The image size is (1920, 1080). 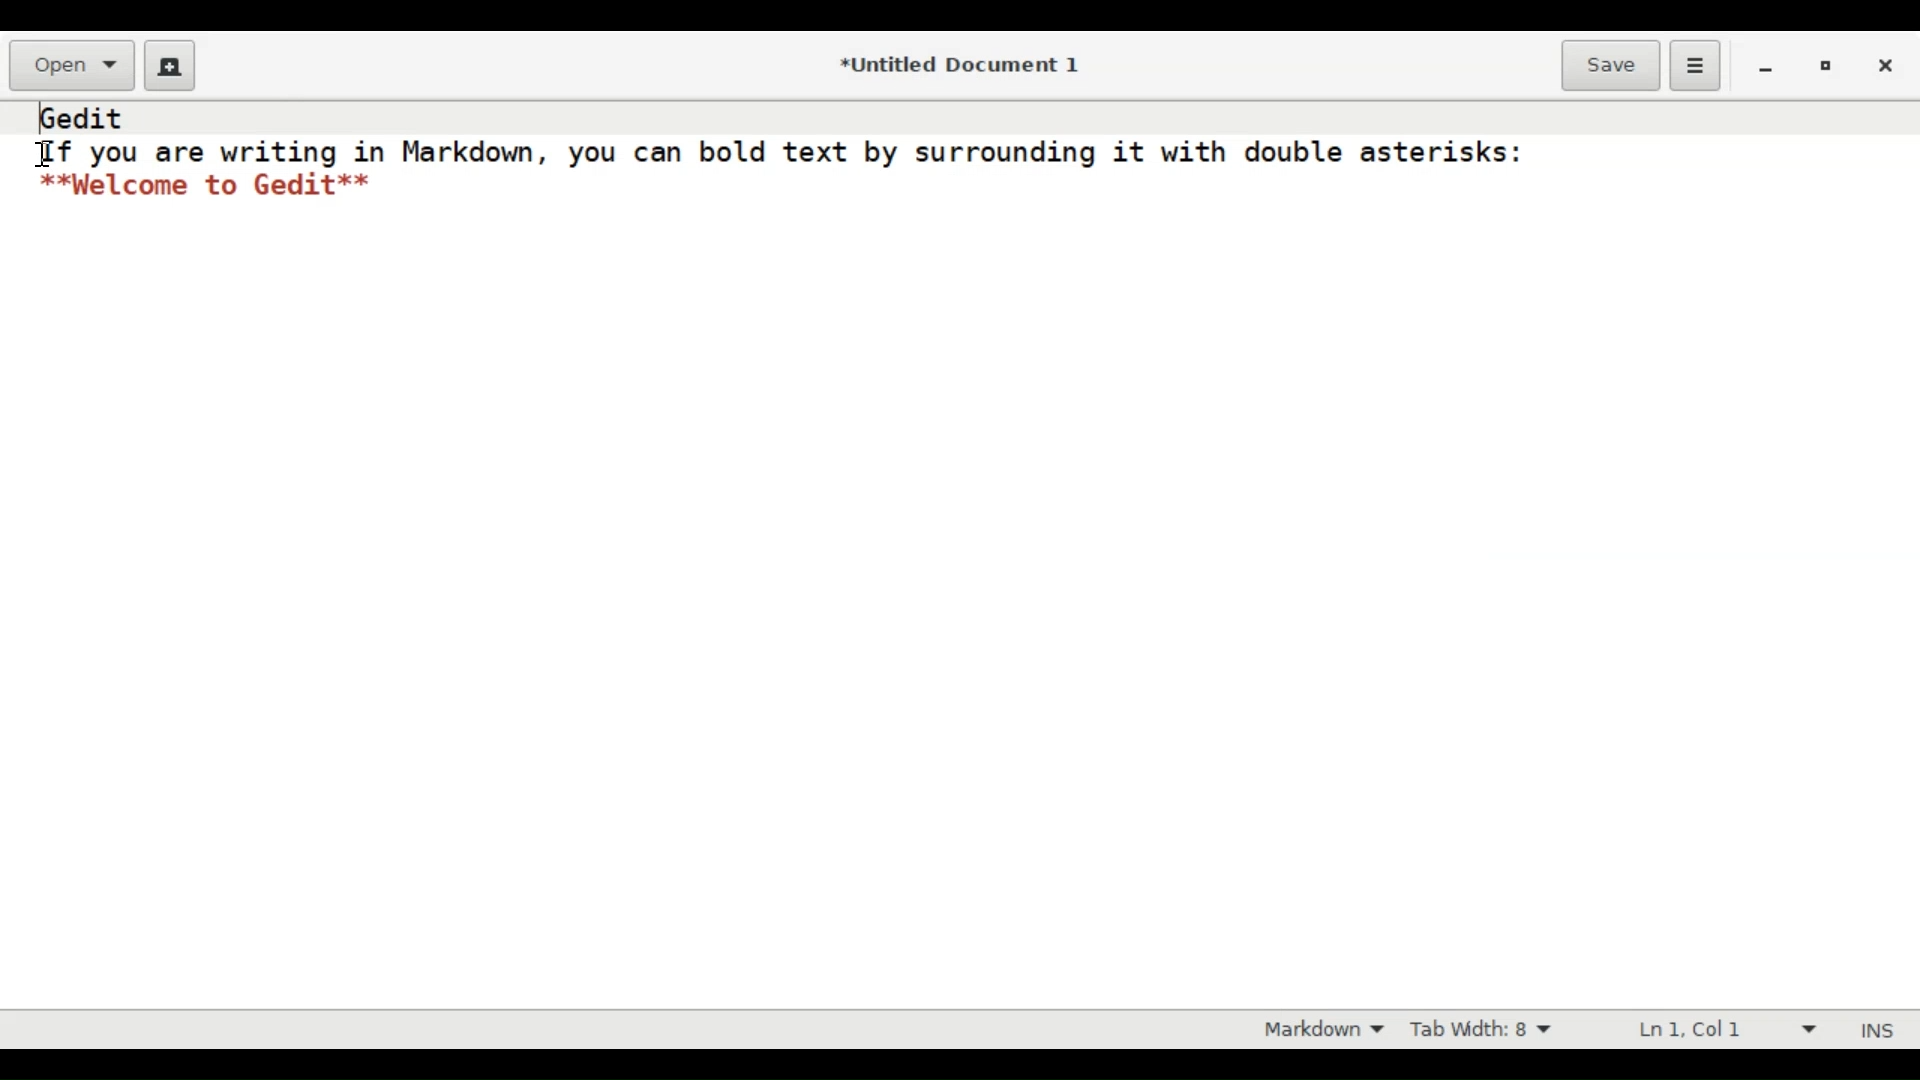 I want to click on If you are writing in Markdown, you can bold text by surrounding it with double asterisks:, so click(x=782, y=152).